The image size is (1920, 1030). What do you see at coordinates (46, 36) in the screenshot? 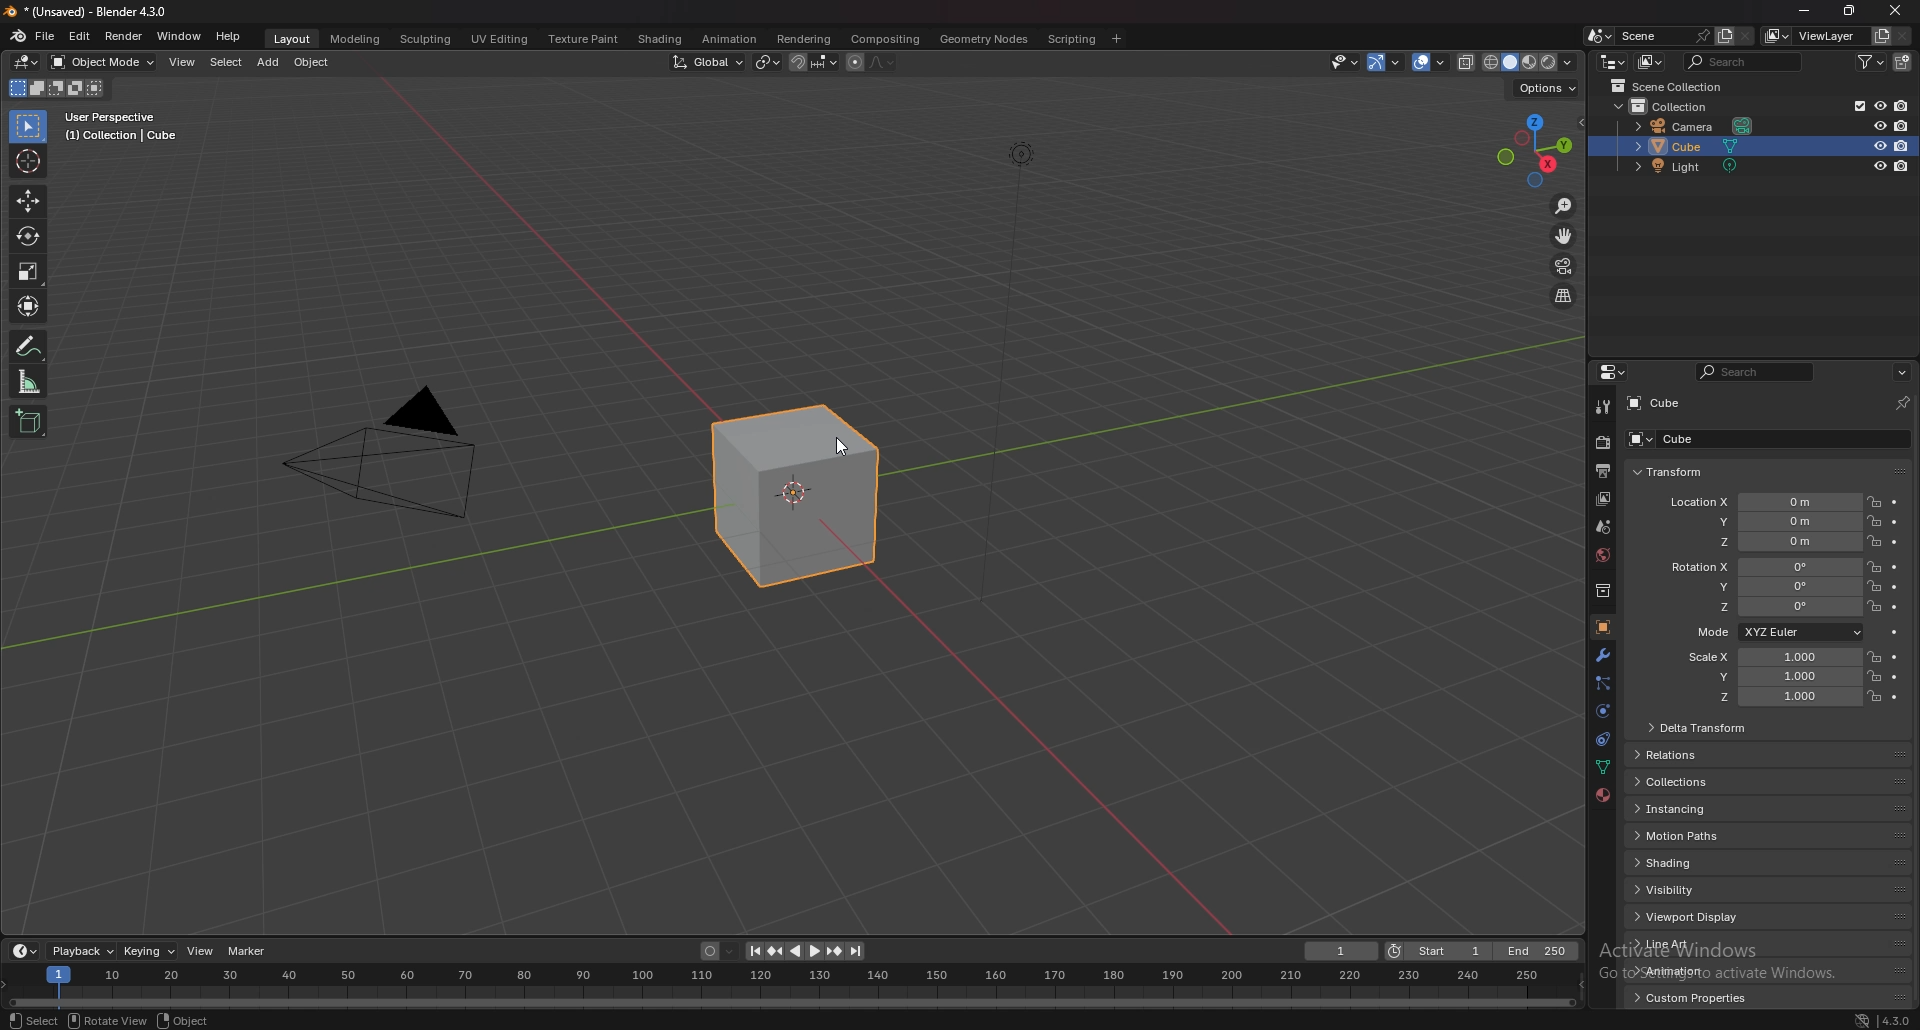
I see `file` at bounding box center [46, 36].